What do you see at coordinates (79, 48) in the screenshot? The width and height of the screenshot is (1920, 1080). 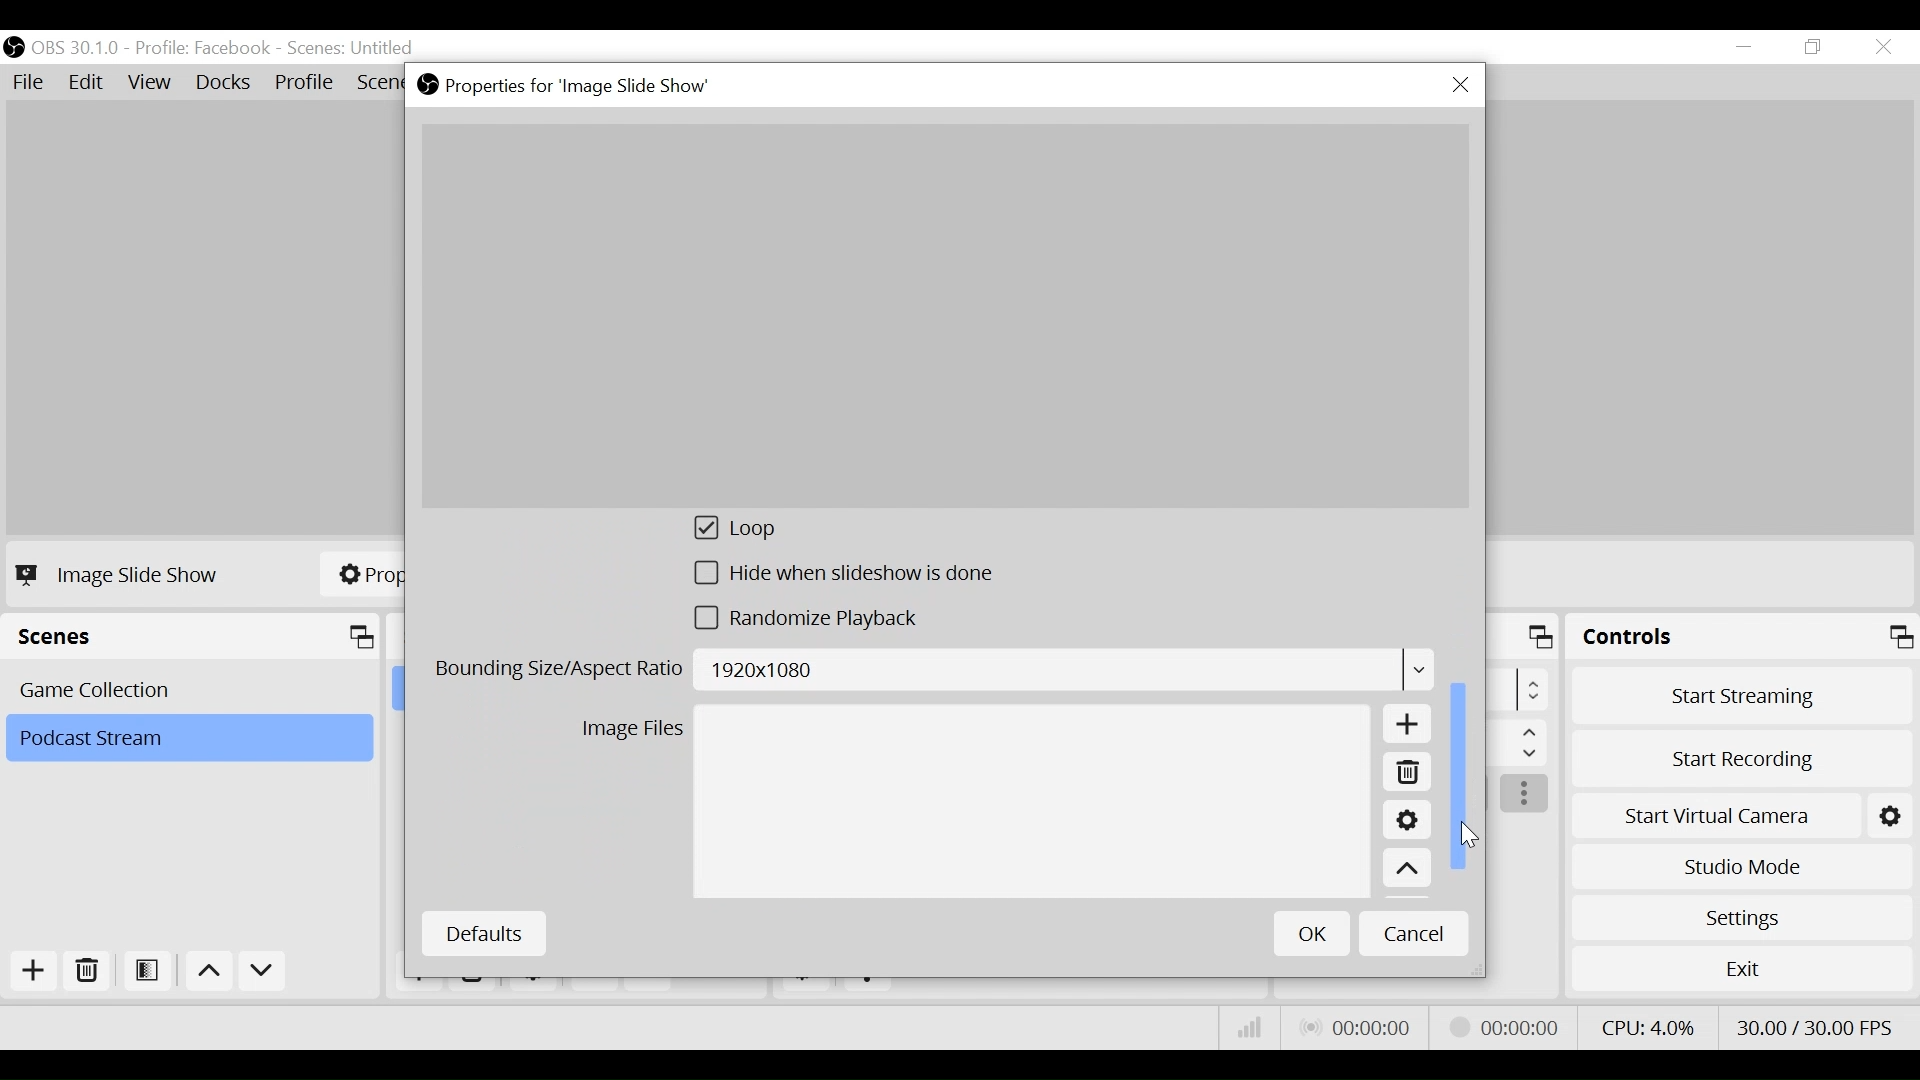 I see `OBS Version` at bounding box center [79, 48].